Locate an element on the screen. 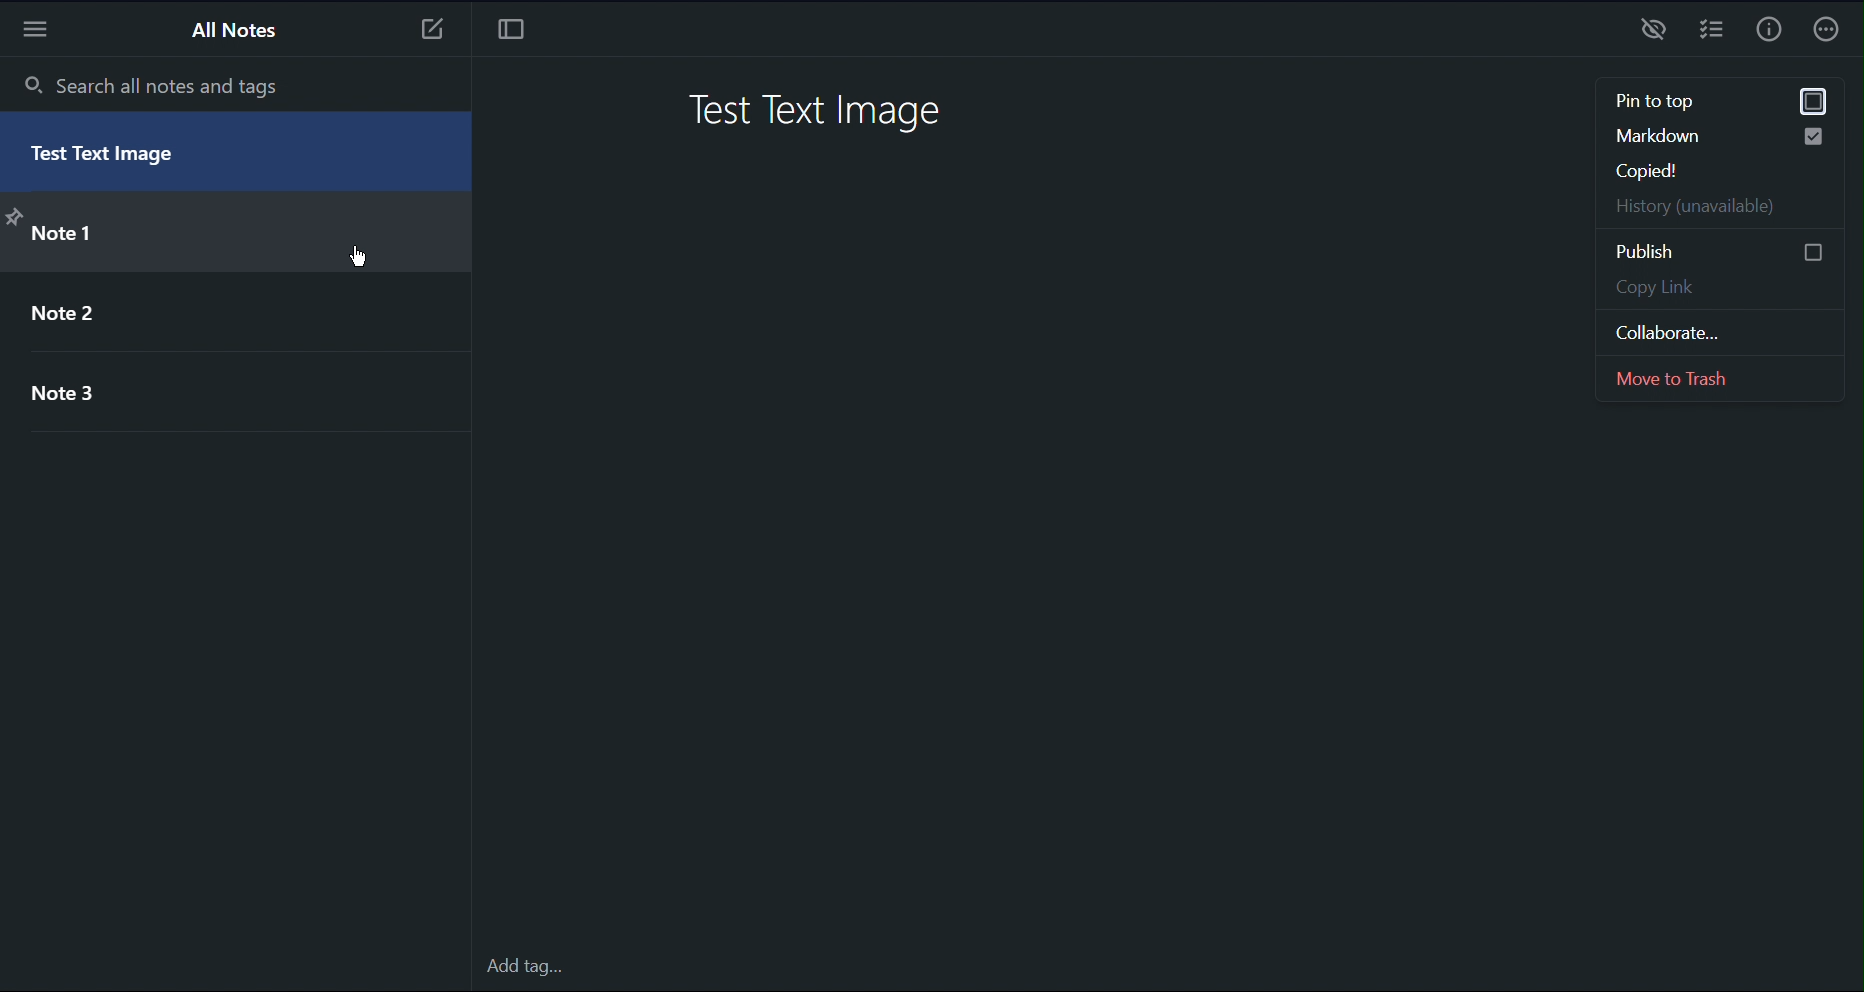  Markdown is located at coordinates (1714, 135).